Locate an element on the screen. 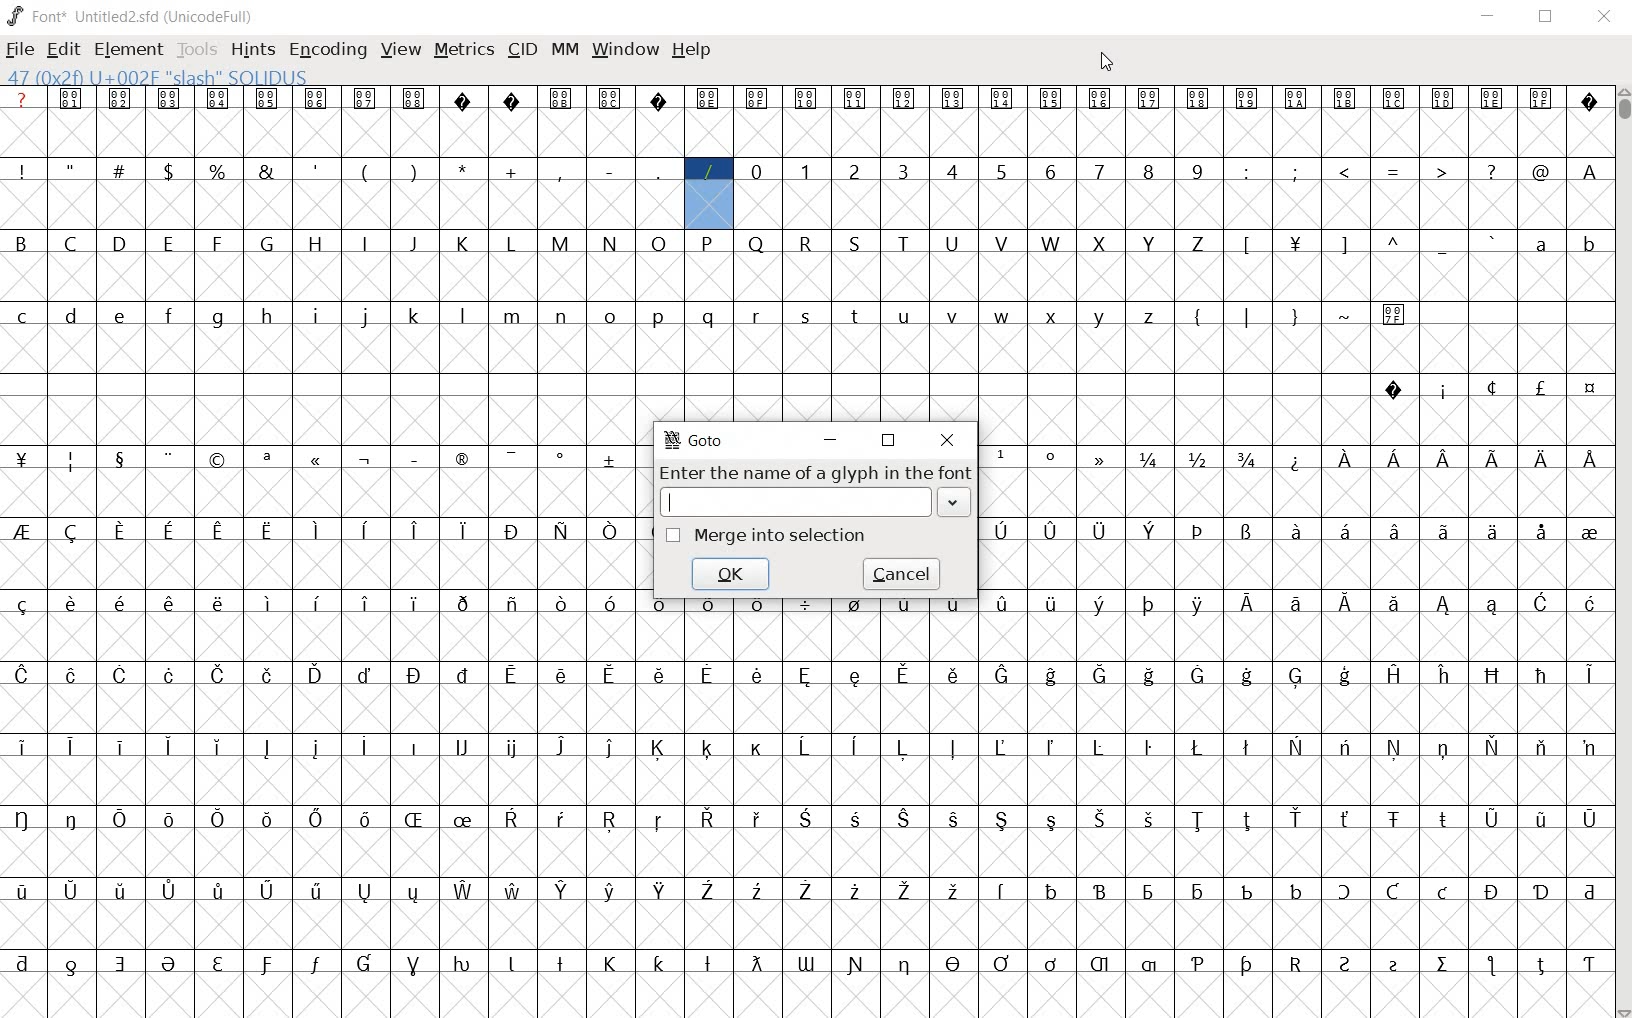 This screenshot has width=1632, height=1018. glyph is located at coordinates (121, 603).